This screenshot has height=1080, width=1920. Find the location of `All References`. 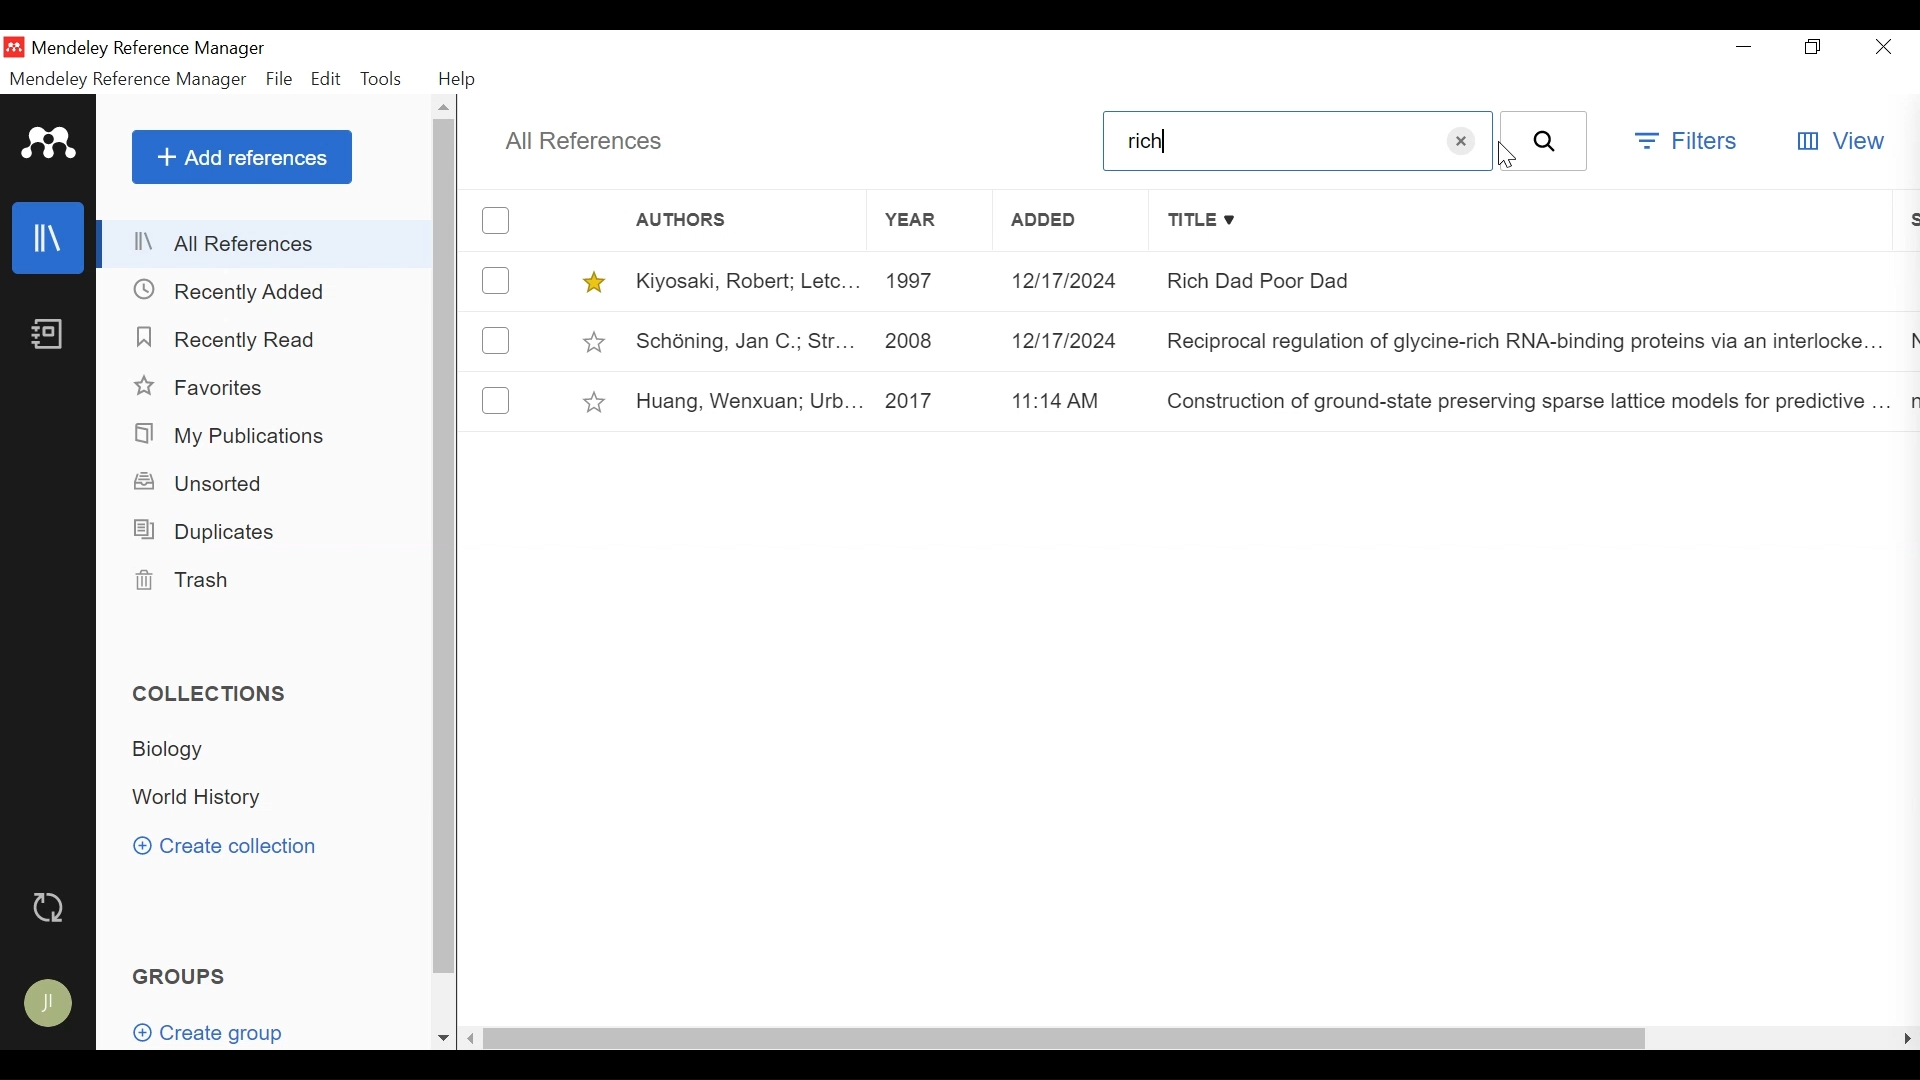

All References is located at coordinates (266, 241).